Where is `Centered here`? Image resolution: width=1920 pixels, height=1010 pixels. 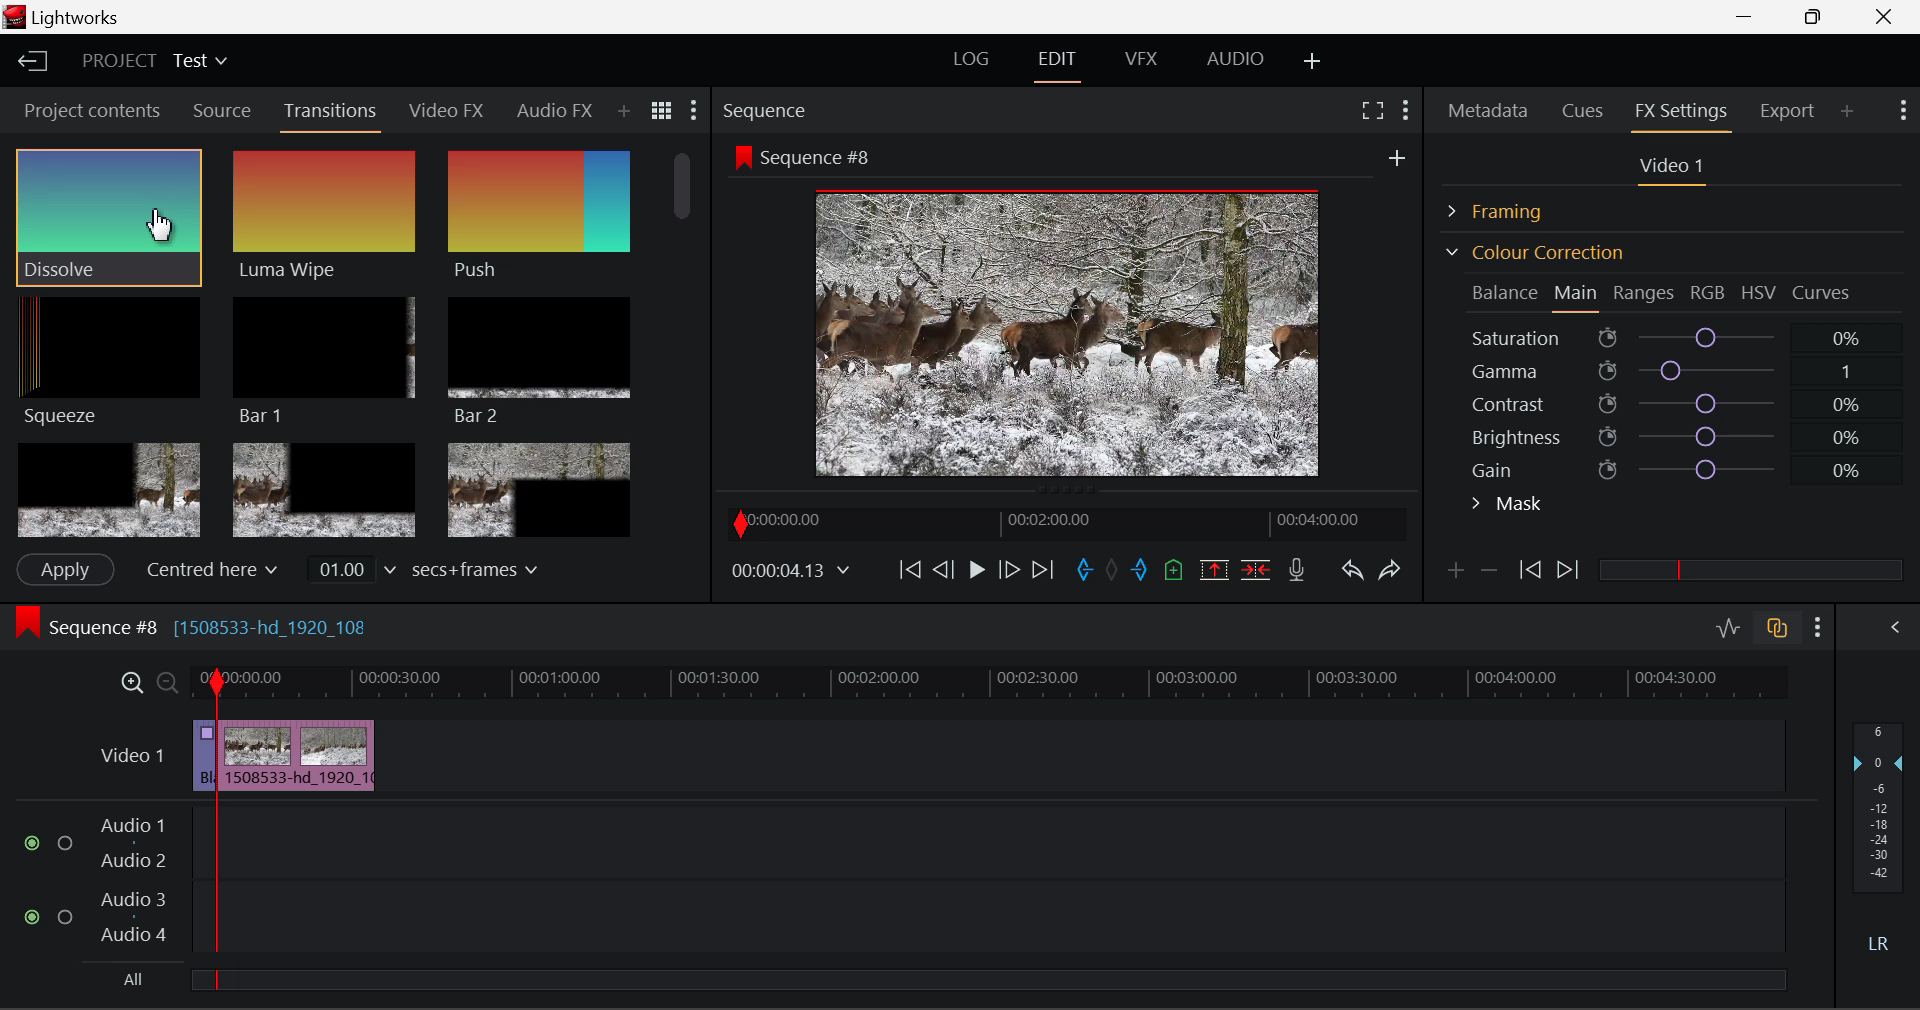 Centered here is located at coordinates (214, 569).